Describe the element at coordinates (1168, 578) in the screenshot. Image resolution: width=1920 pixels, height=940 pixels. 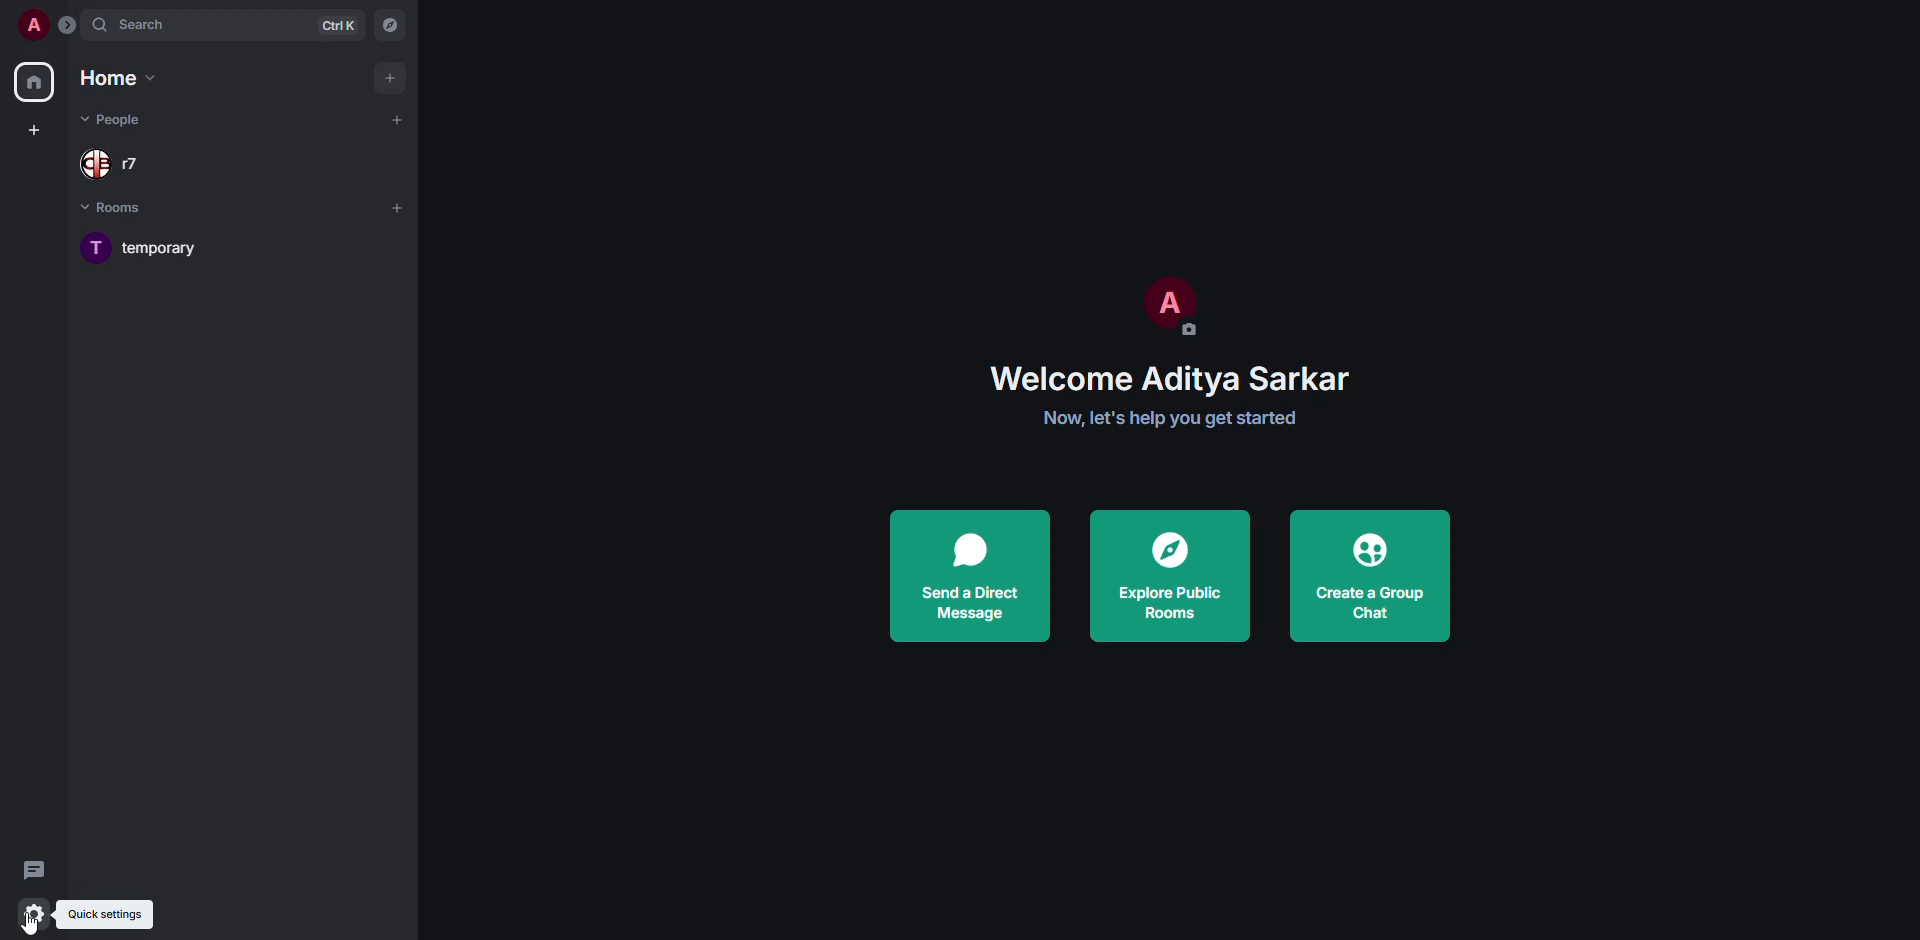
I see `explore public rooms` at that location.